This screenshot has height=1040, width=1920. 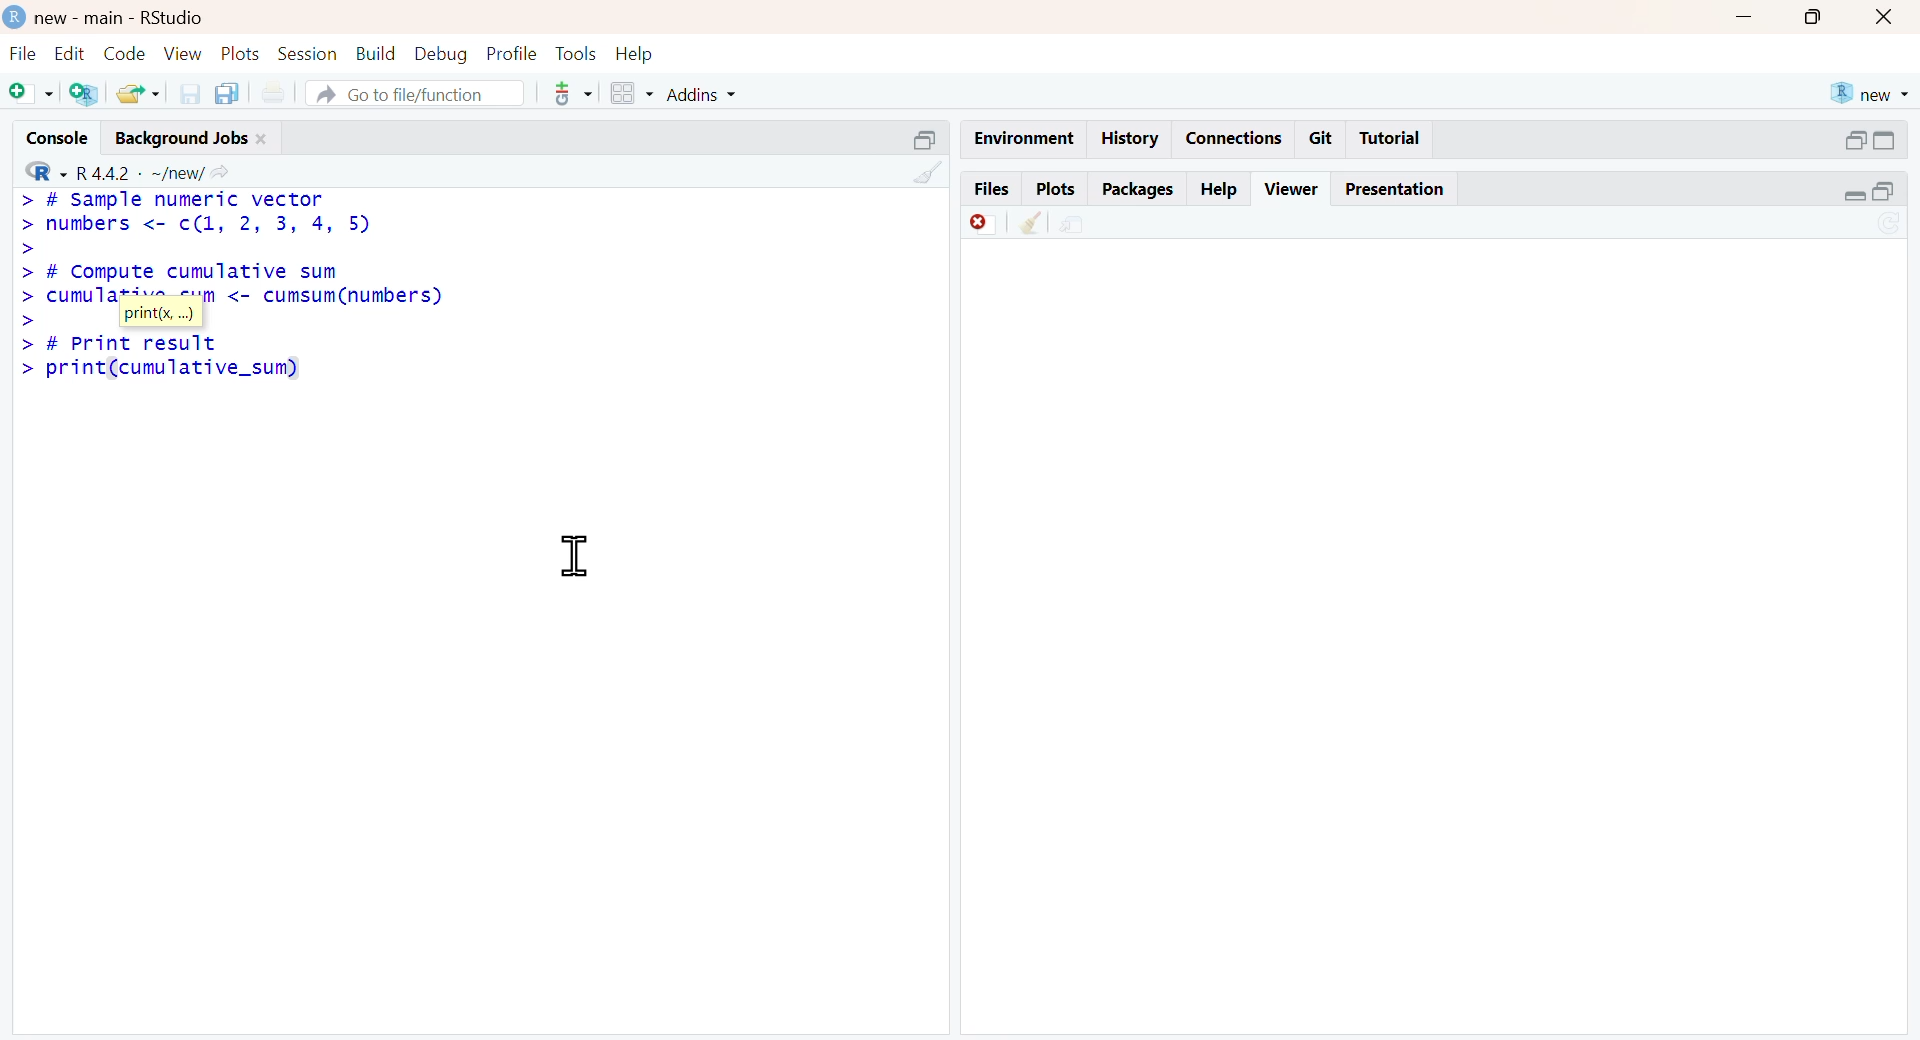 I want to click on build, so click(x=377, y=53).